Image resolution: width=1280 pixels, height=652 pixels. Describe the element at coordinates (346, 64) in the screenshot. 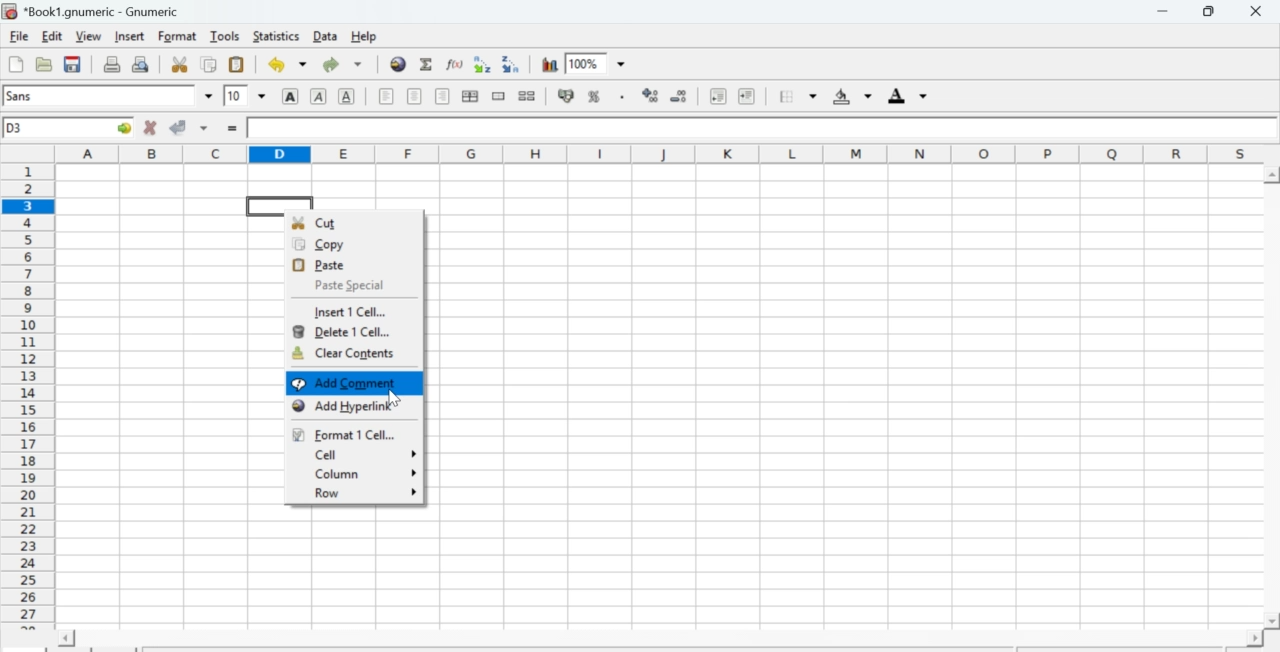

I see `Redo` at that location.